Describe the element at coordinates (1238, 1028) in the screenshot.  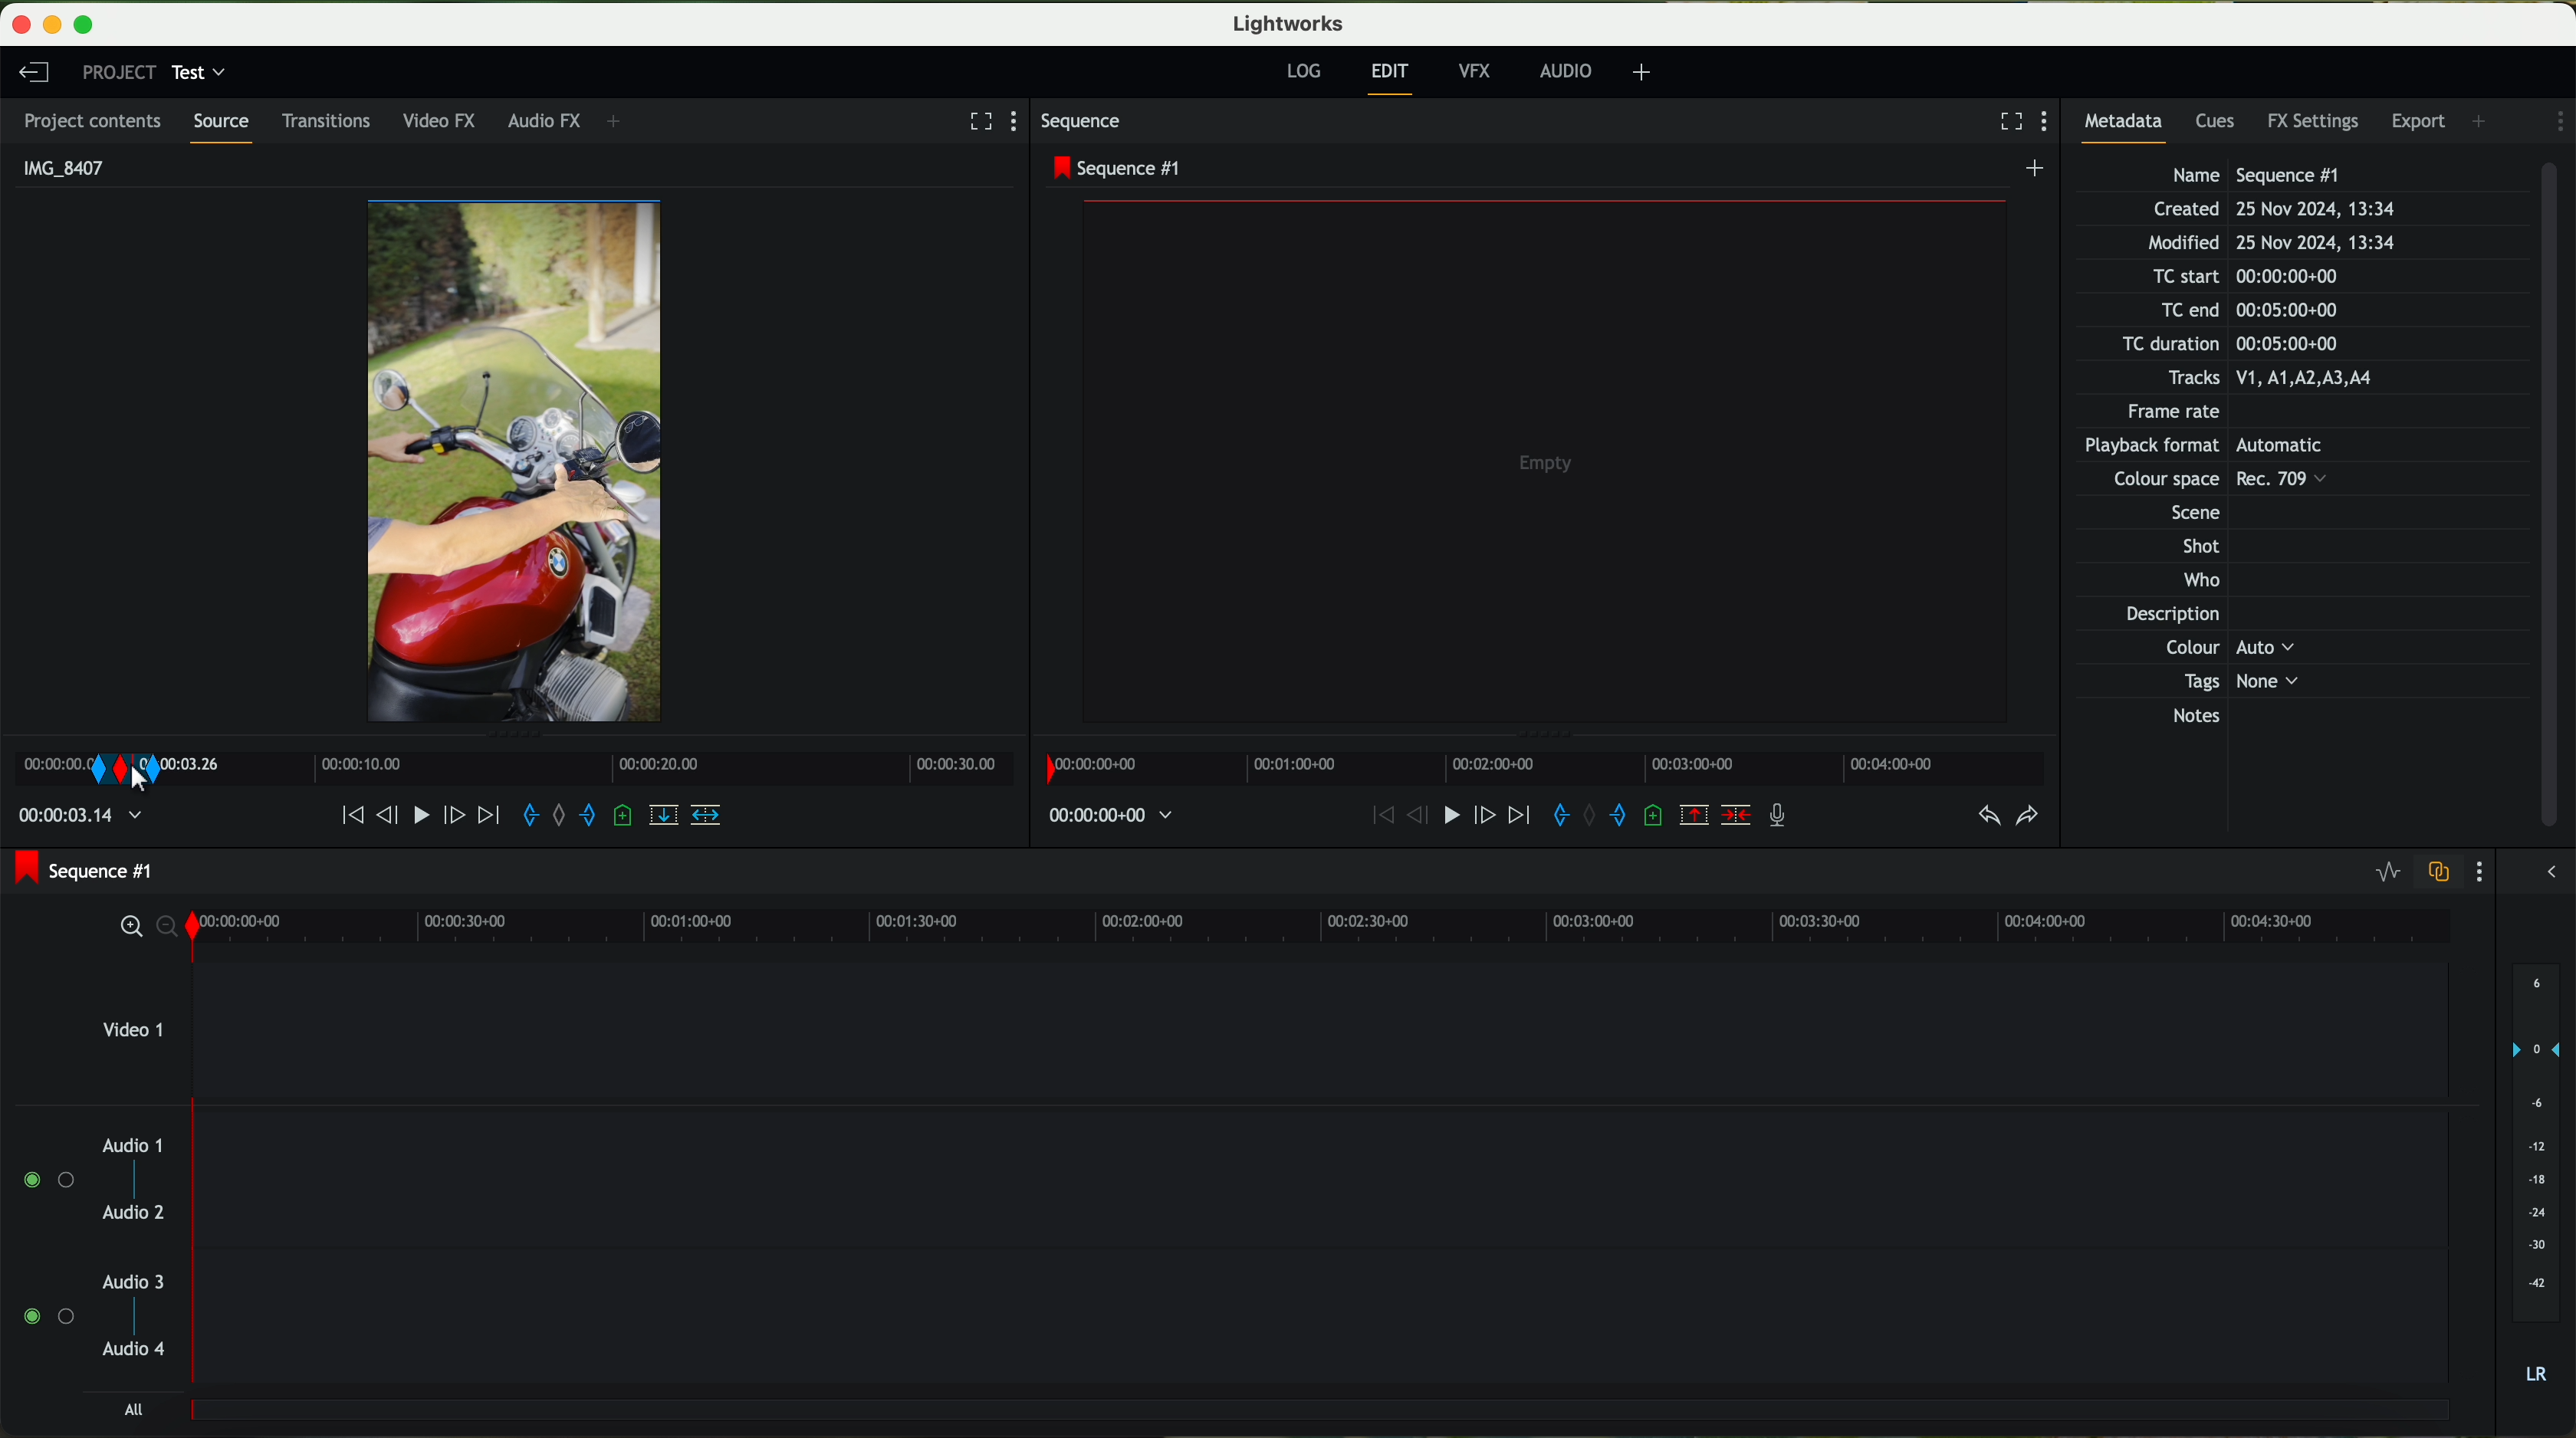
I see `video 1` at that location.